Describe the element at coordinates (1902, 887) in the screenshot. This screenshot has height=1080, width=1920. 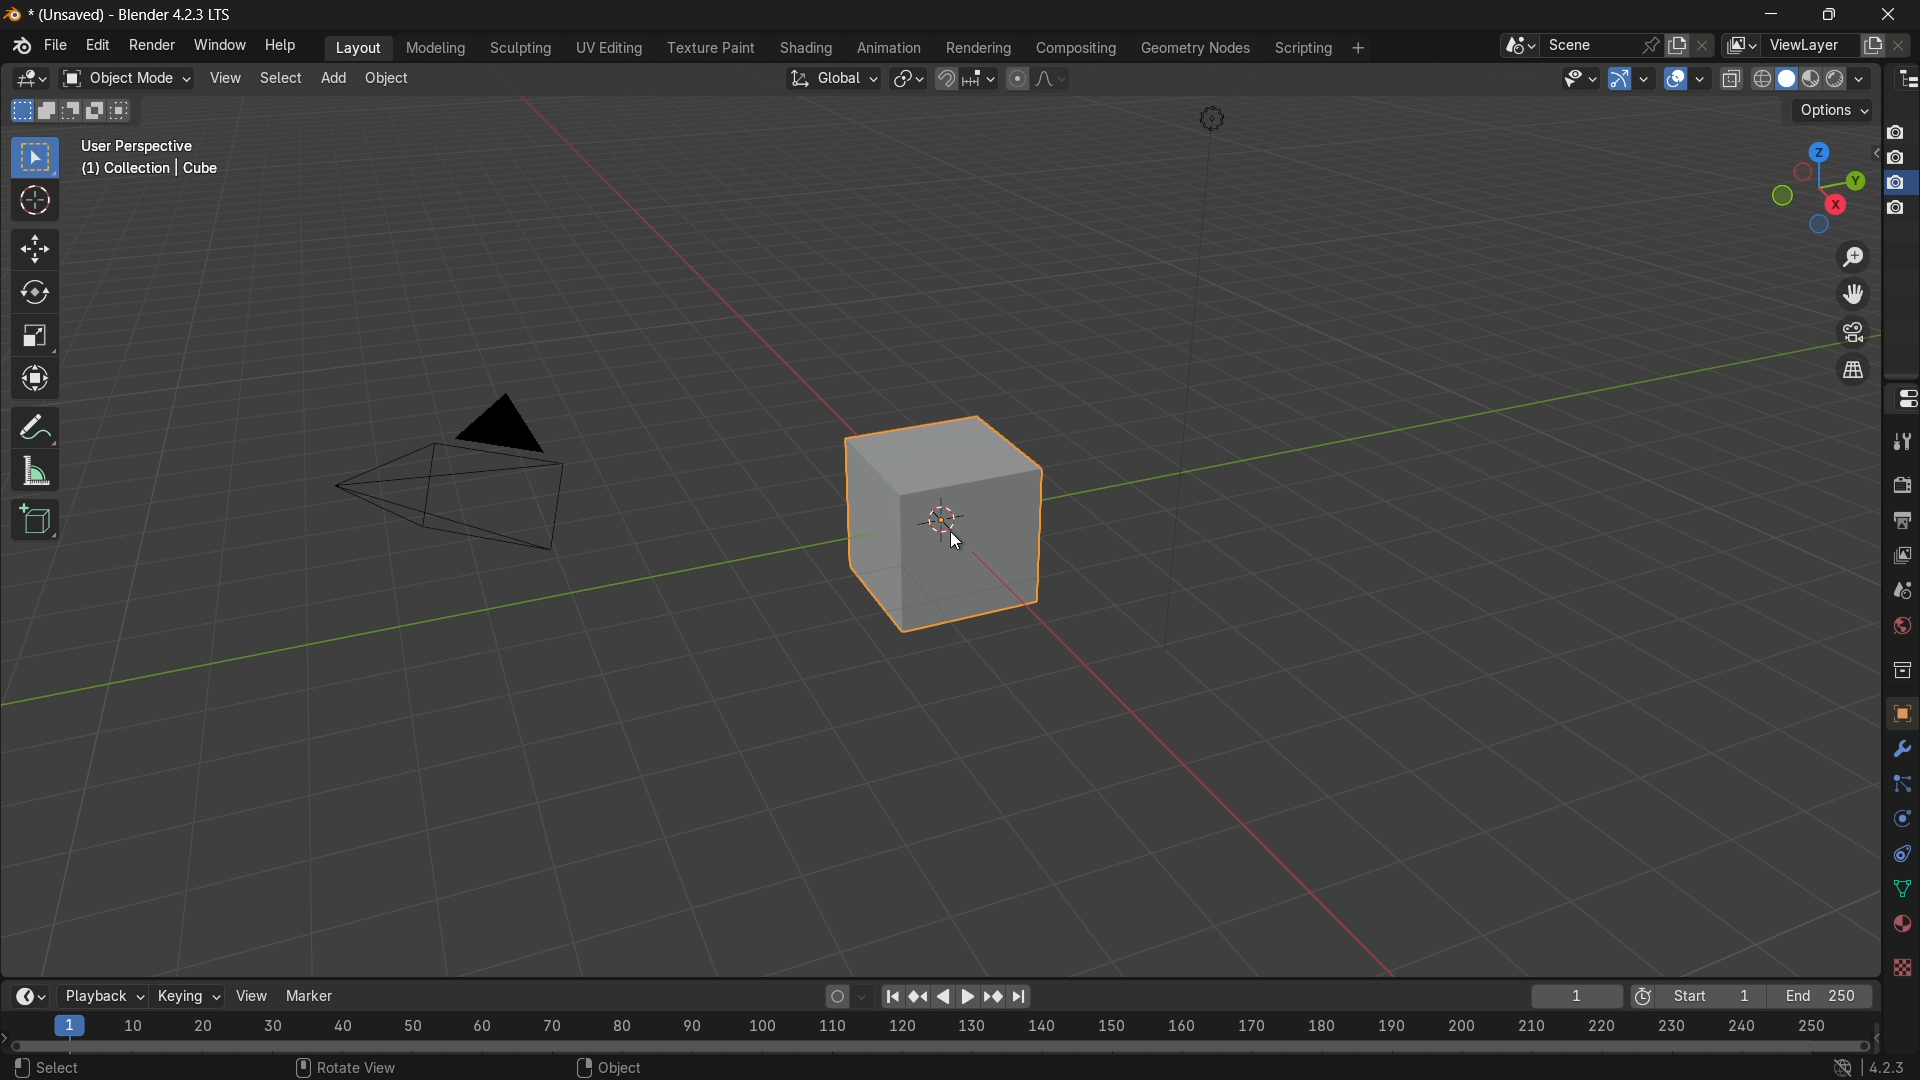
I see `data` at that location.